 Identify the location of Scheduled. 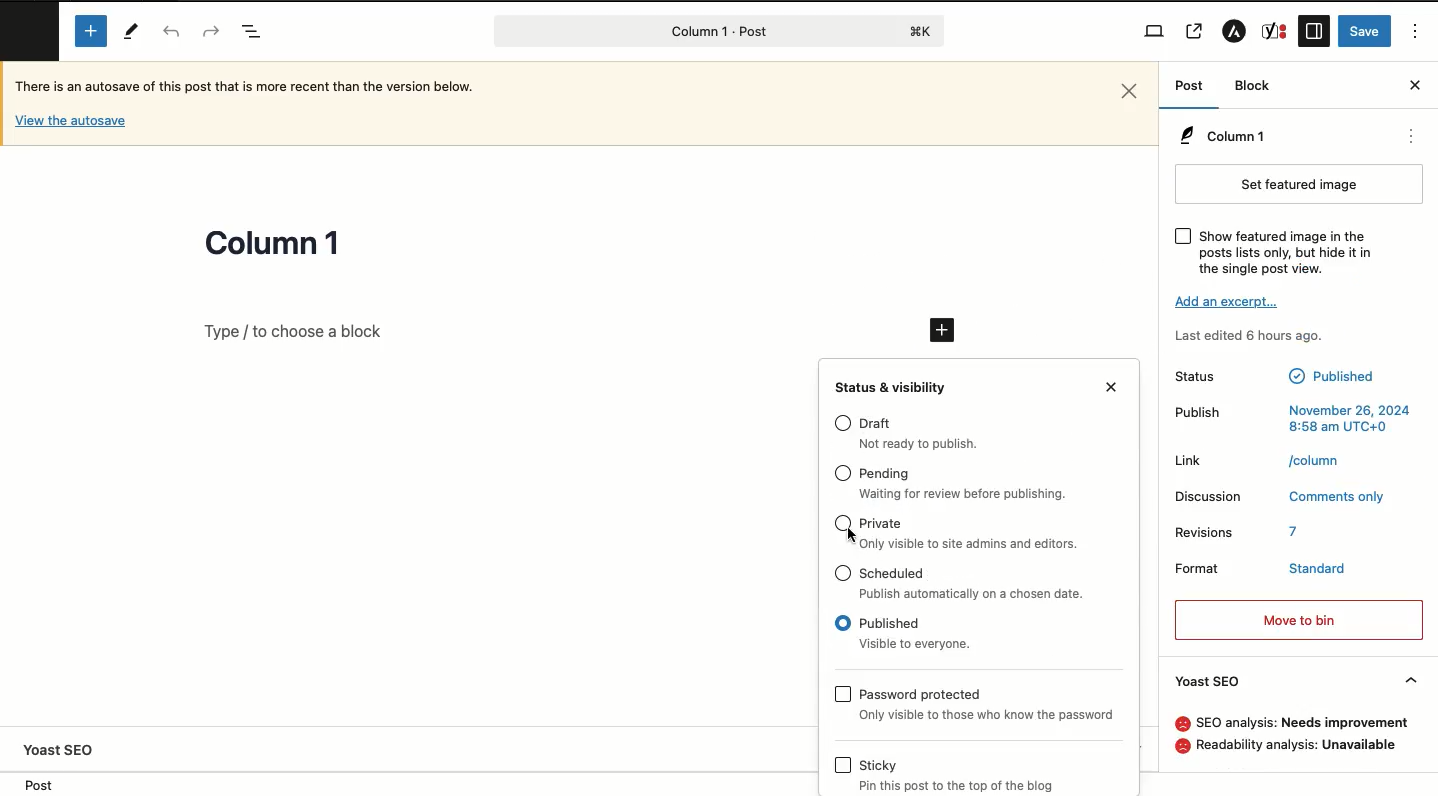
(977, 594).